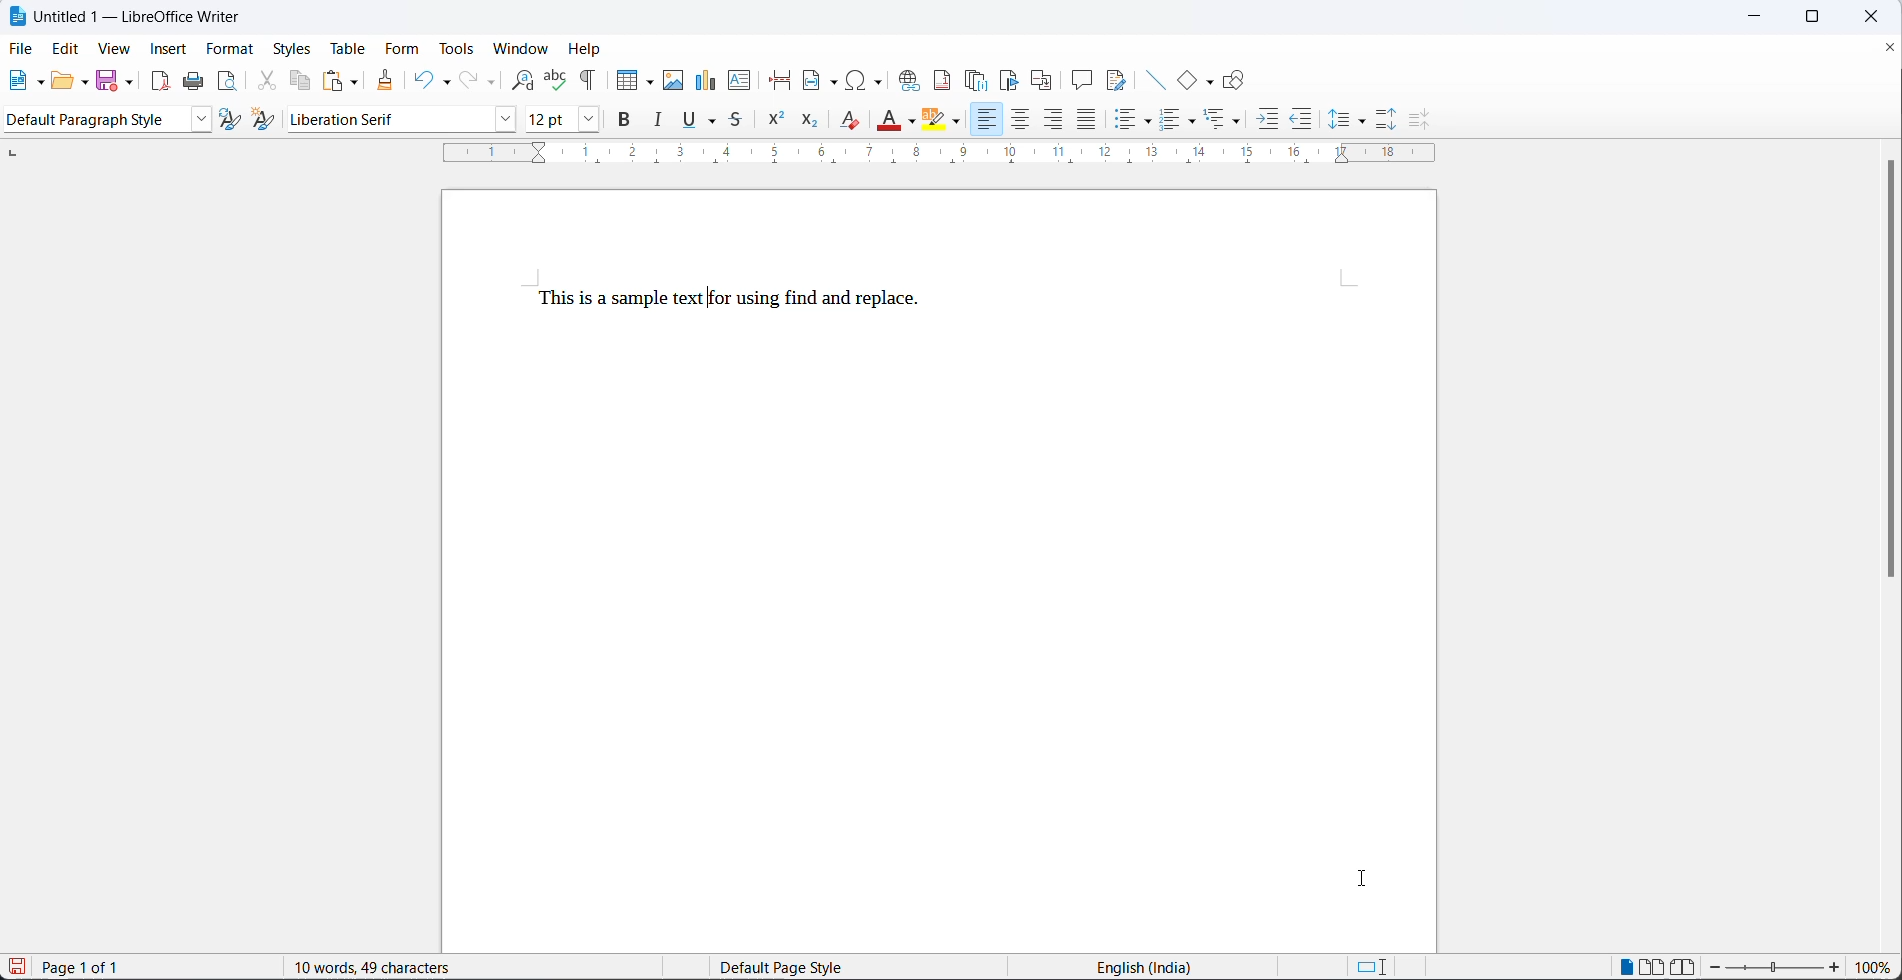 The image size is (1902, 980). I want to click on basic shapes, so click(1188, 80).